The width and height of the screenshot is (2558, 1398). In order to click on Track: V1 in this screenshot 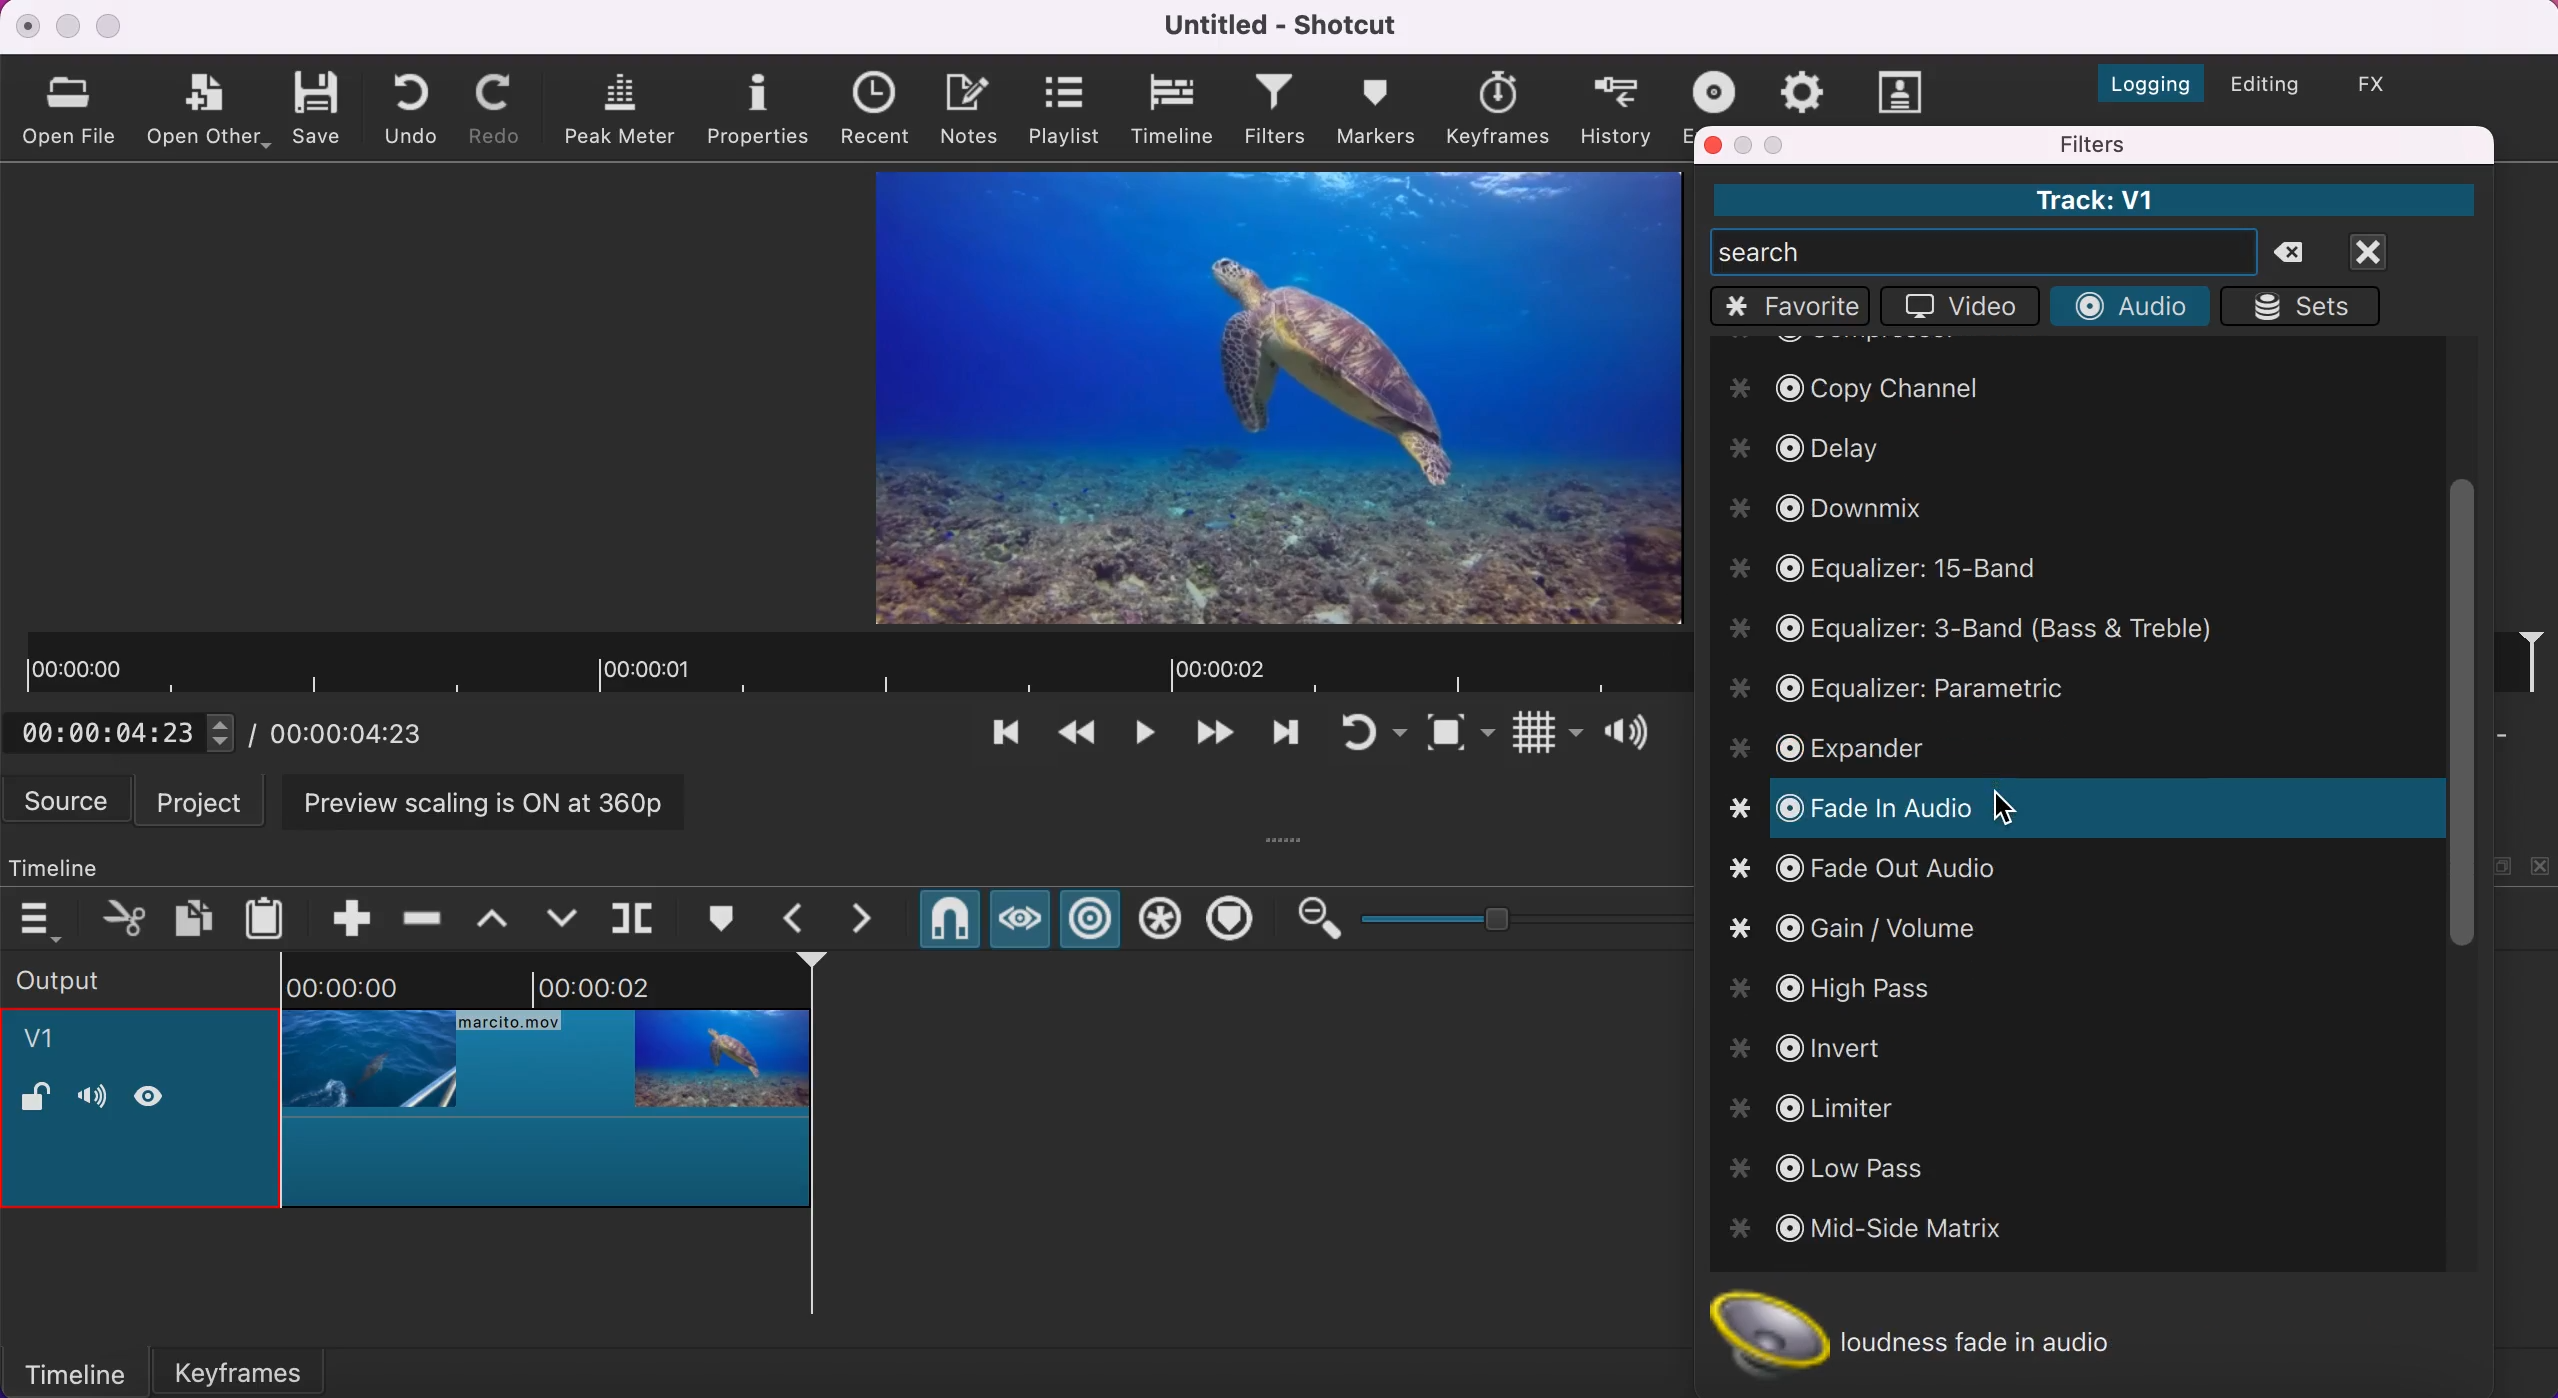, I will do `click(2092, 200)`.